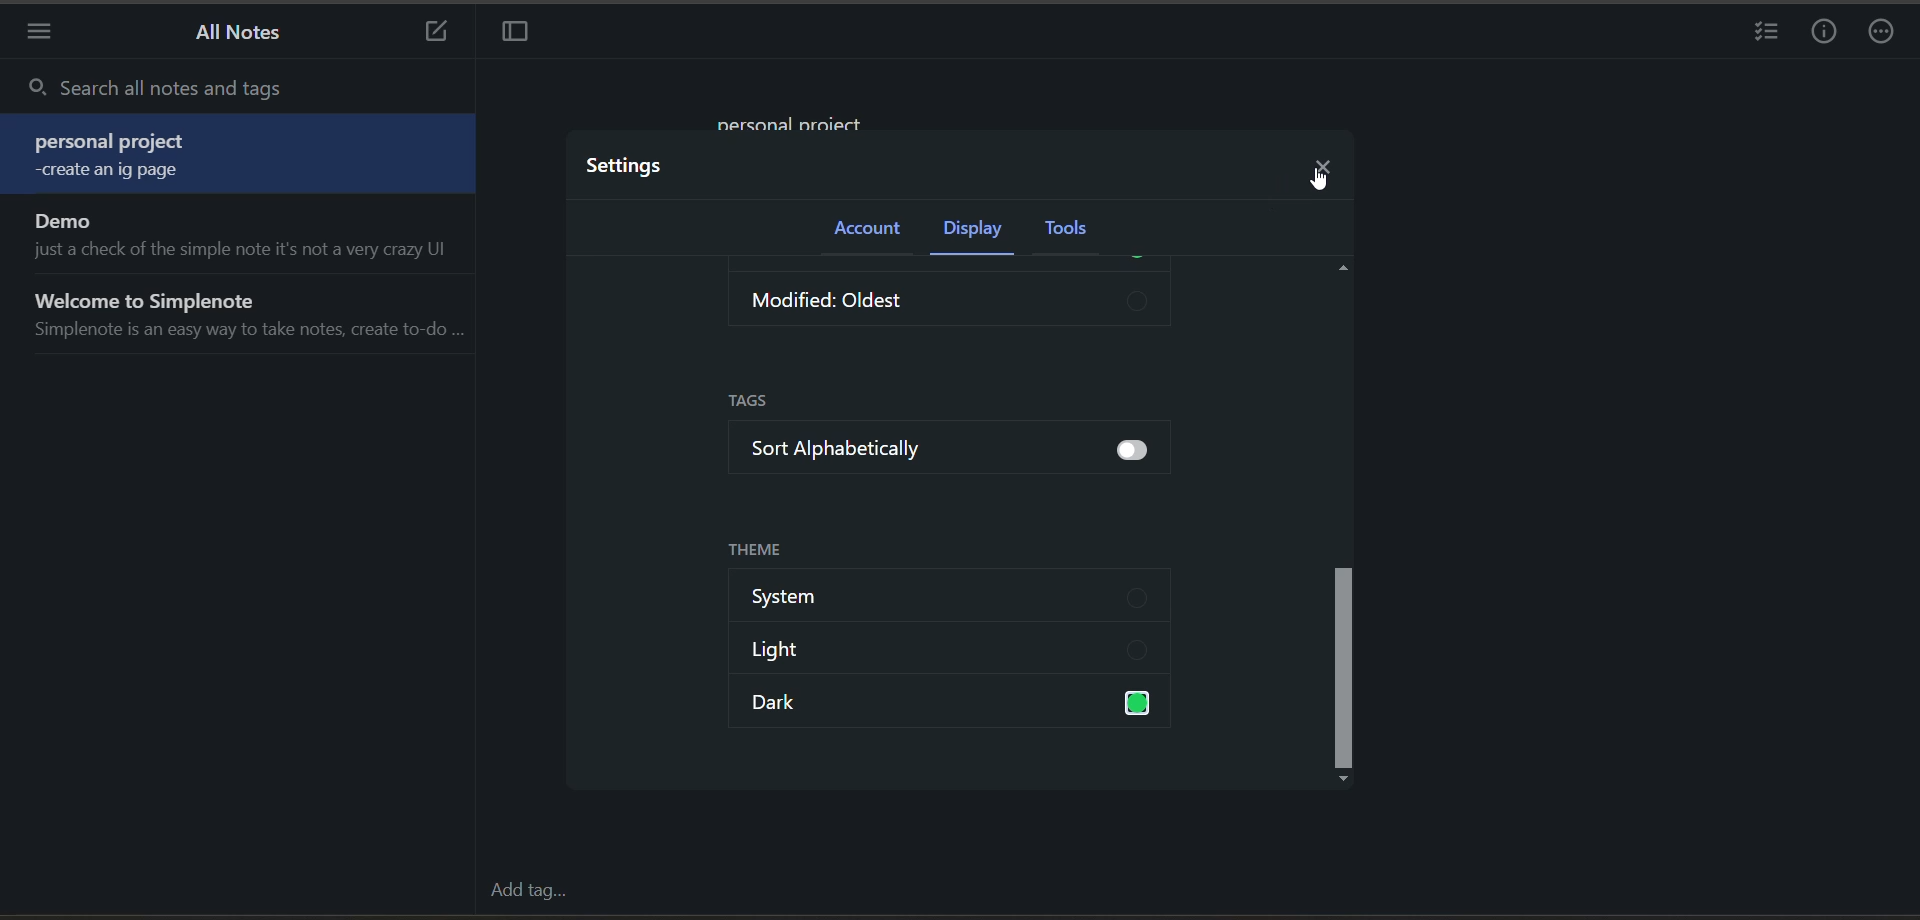  Describe the element at coordinates (969, 232) in the screenshot. I see `display` at that location.